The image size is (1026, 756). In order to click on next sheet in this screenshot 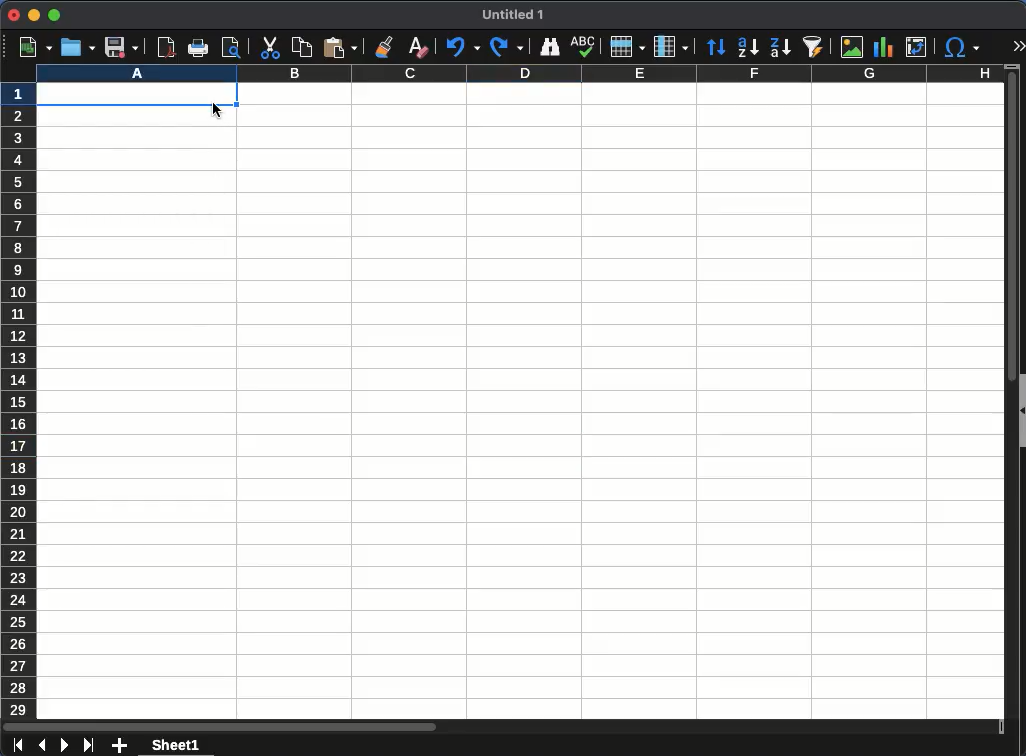, I will do `click(65, 746)`.